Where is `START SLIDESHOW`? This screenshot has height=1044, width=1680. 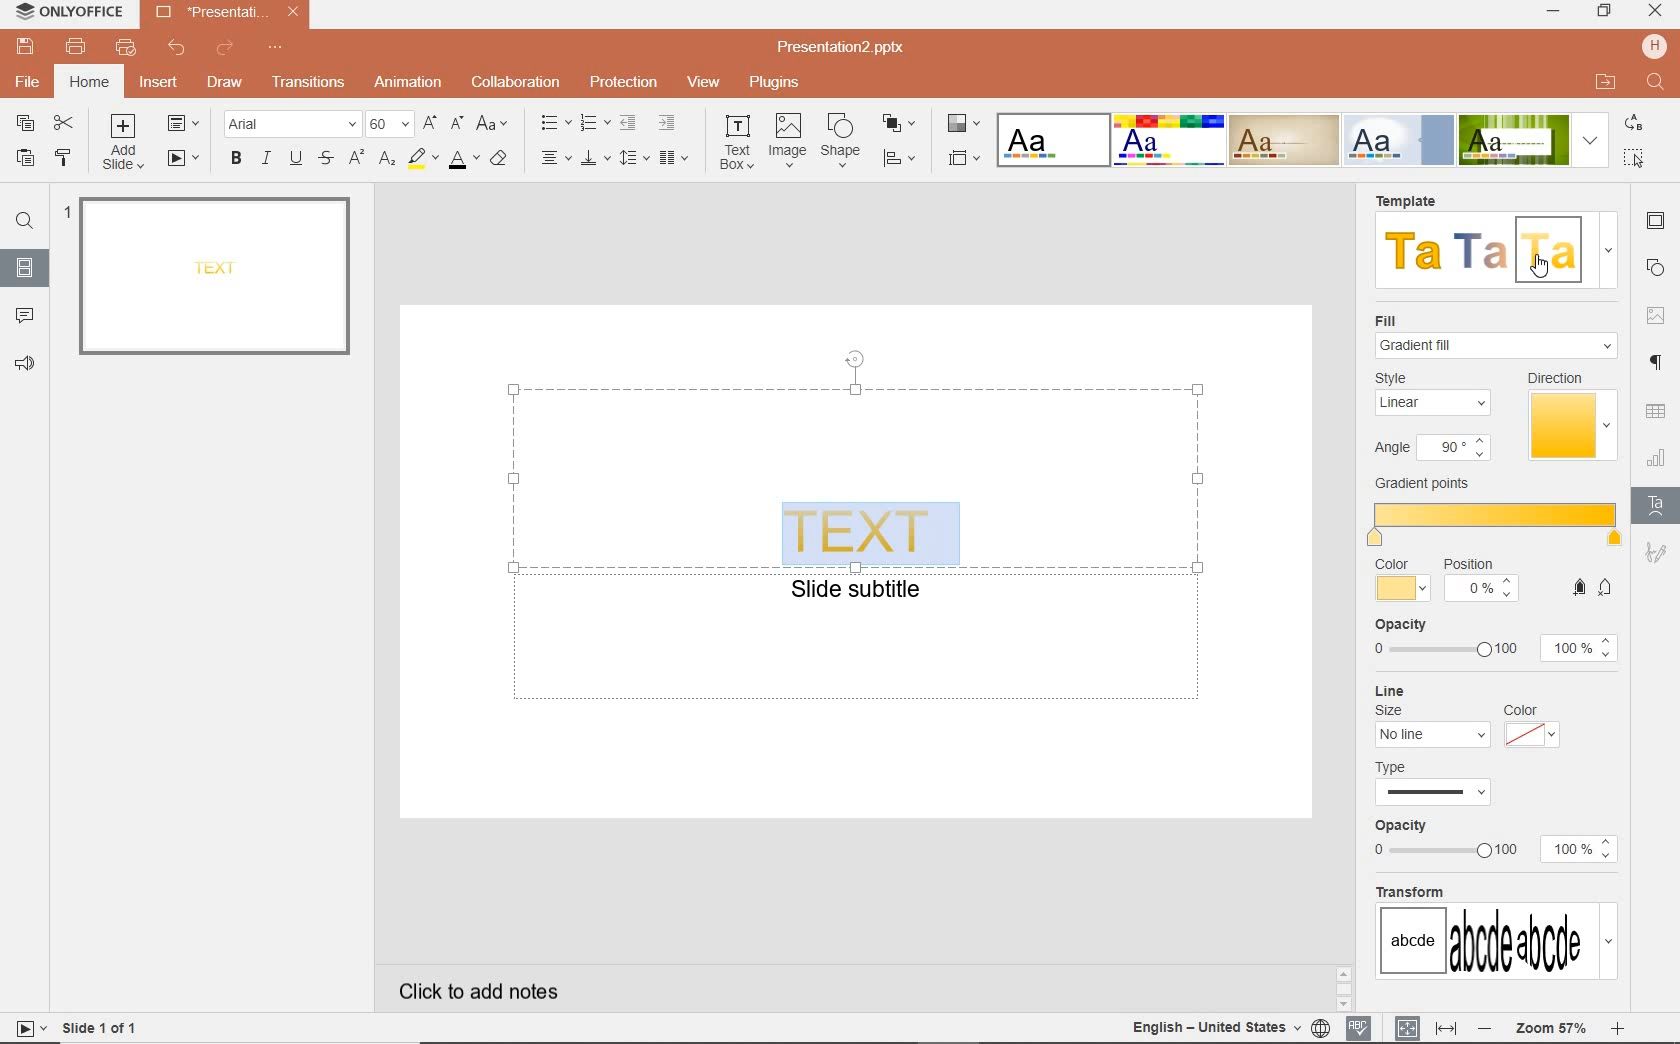 START SLIDESHOW is located at coordinates (183, 160).